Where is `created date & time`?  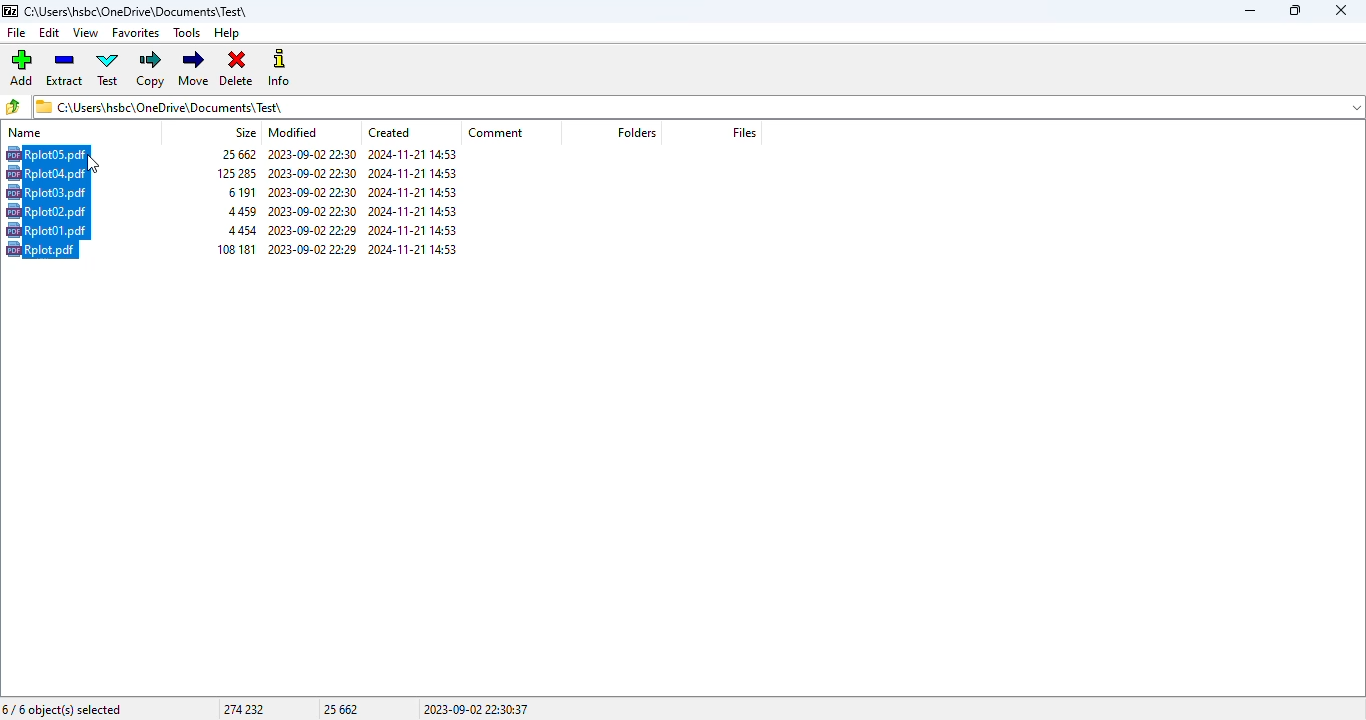 created date & time is located at coordinates (413, 231).